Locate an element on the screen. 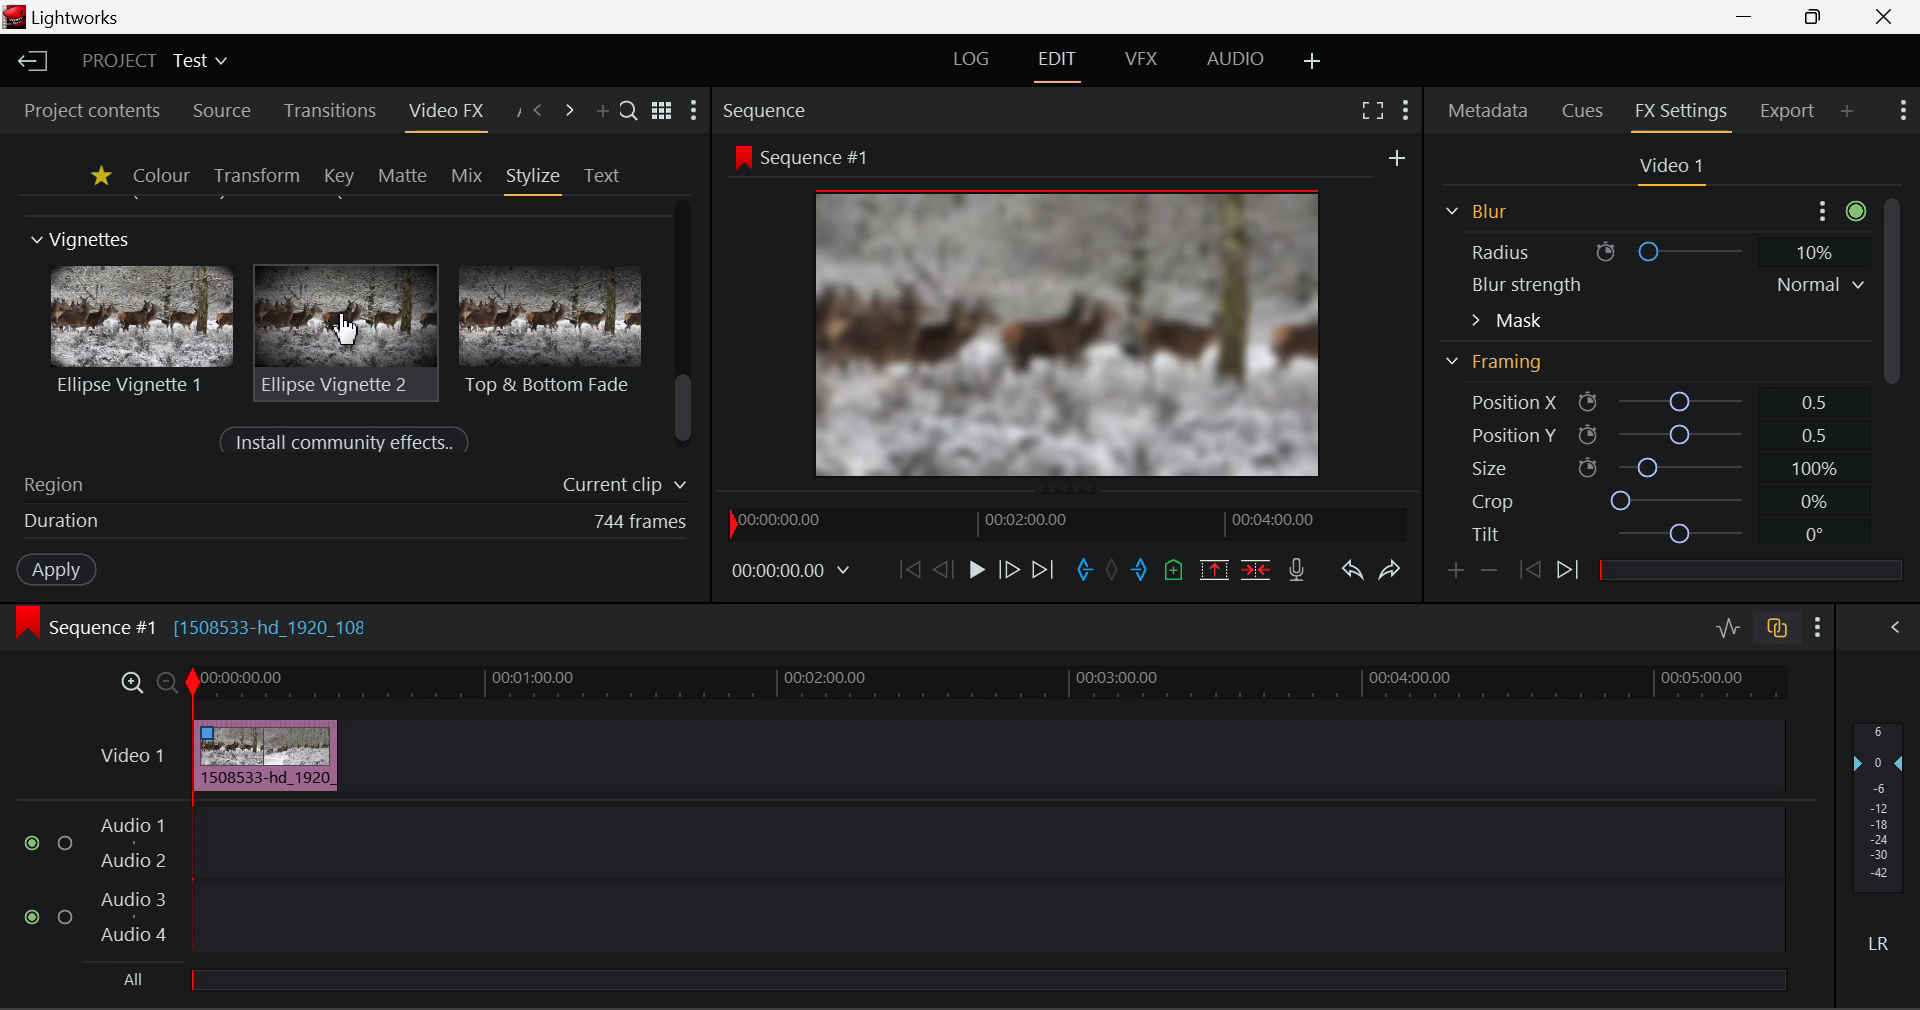  Remove all marks is located at coordinates (1112, 567).